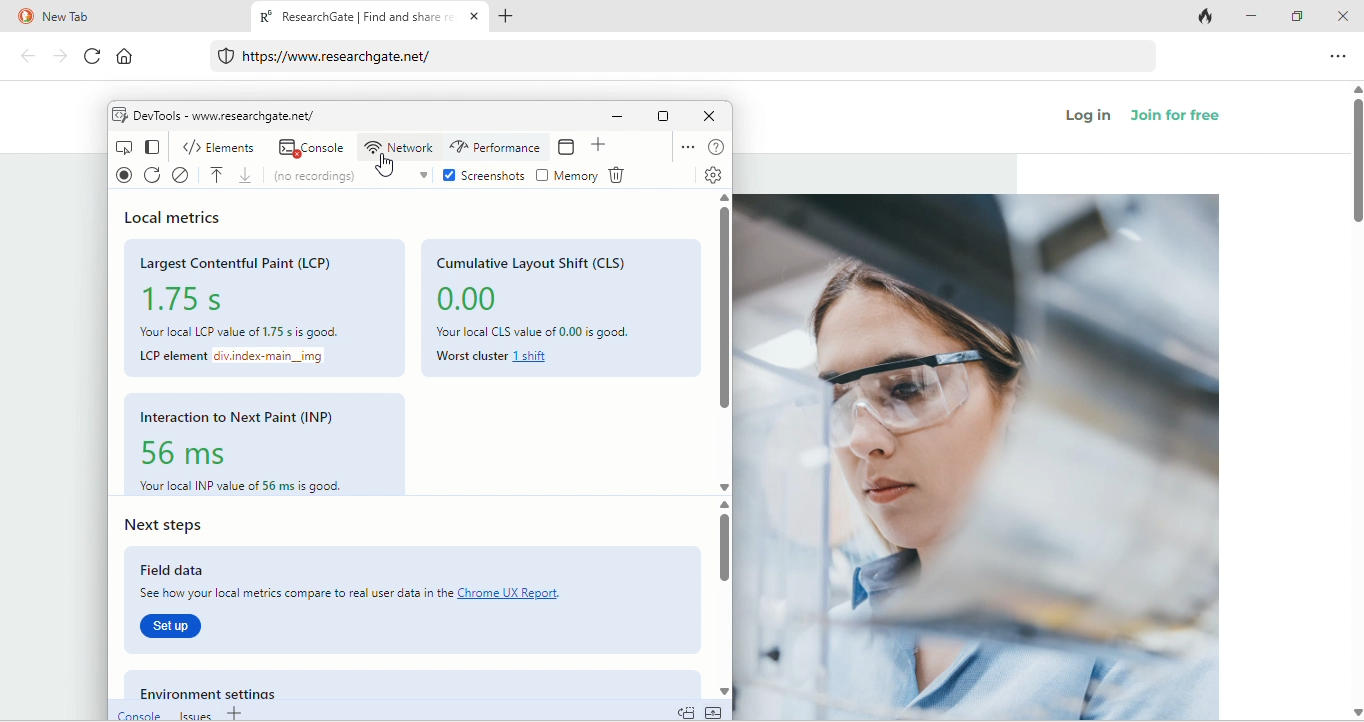  I want to click on issues, so click(193, 714).